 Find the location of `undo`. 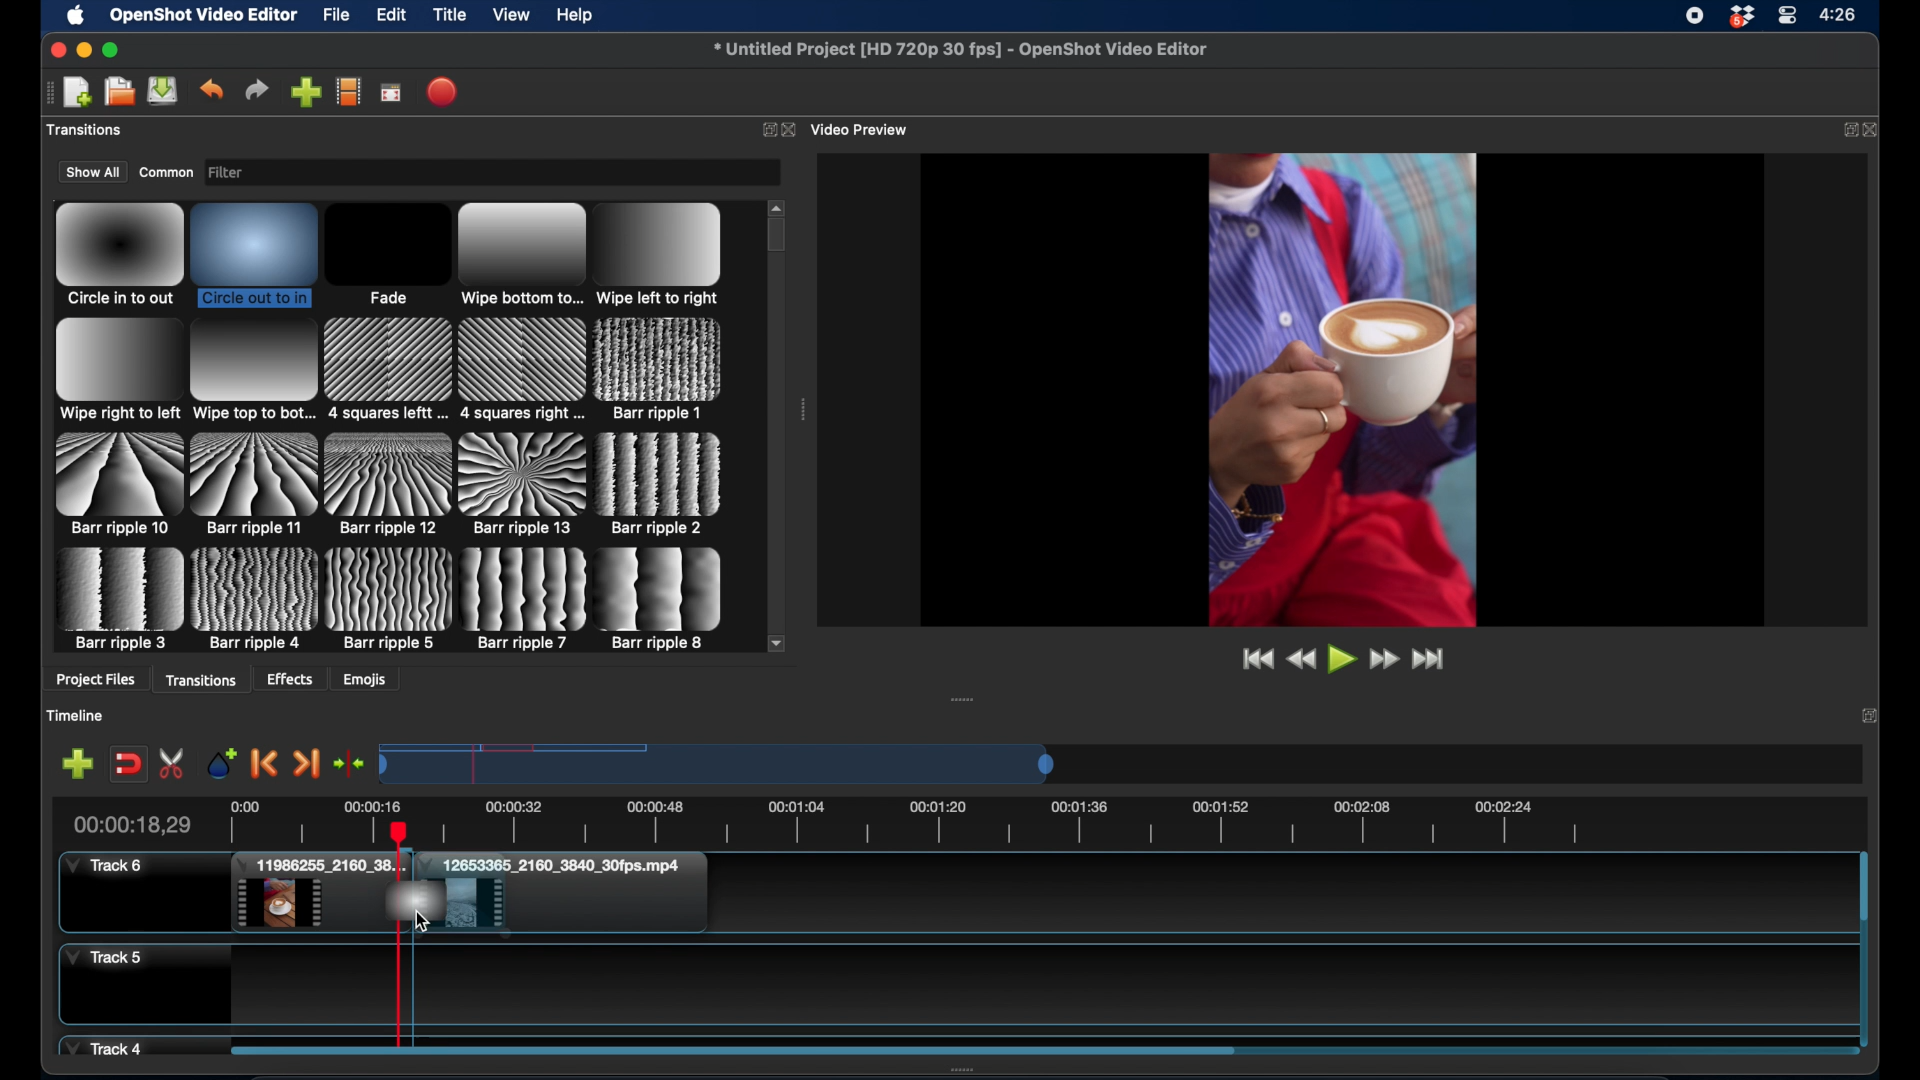

undo is located at coordinates (213, 89).